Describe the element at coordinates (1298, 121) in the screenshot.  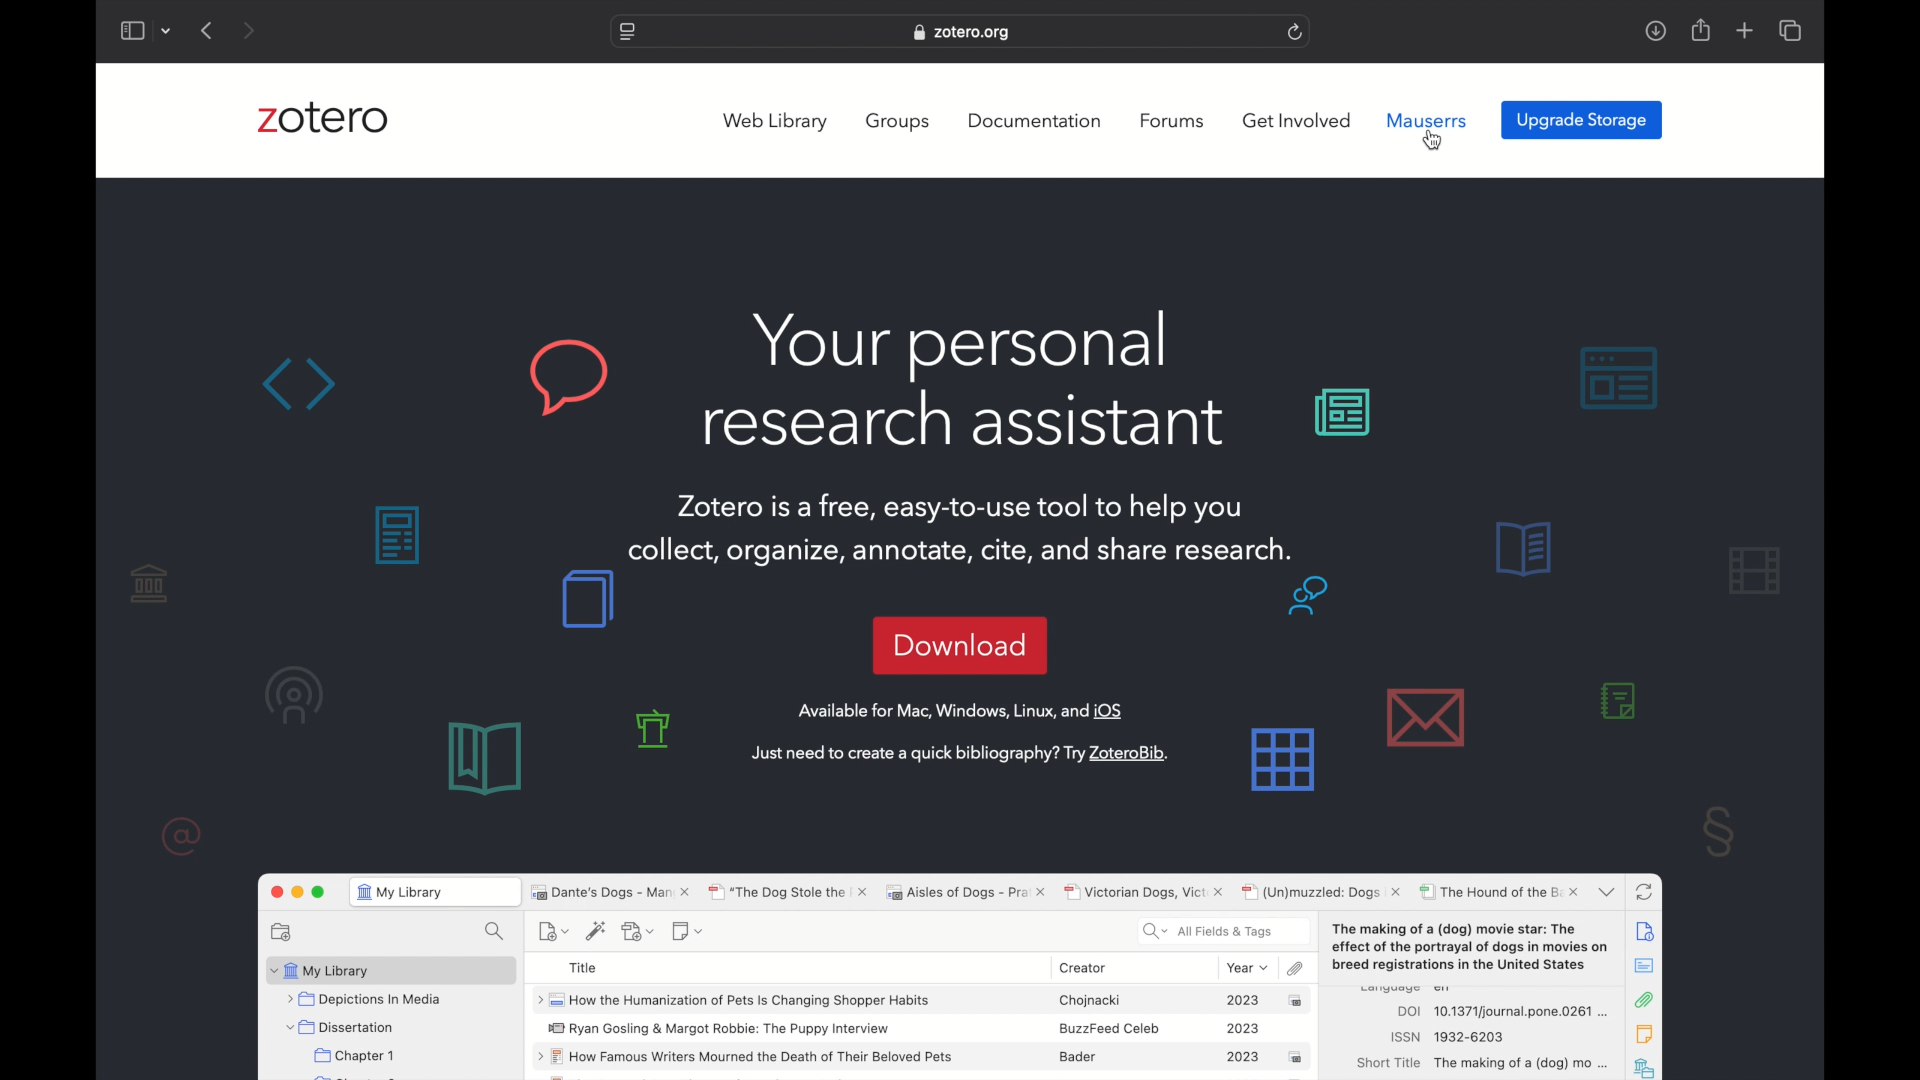
I see `get involved` at that location.